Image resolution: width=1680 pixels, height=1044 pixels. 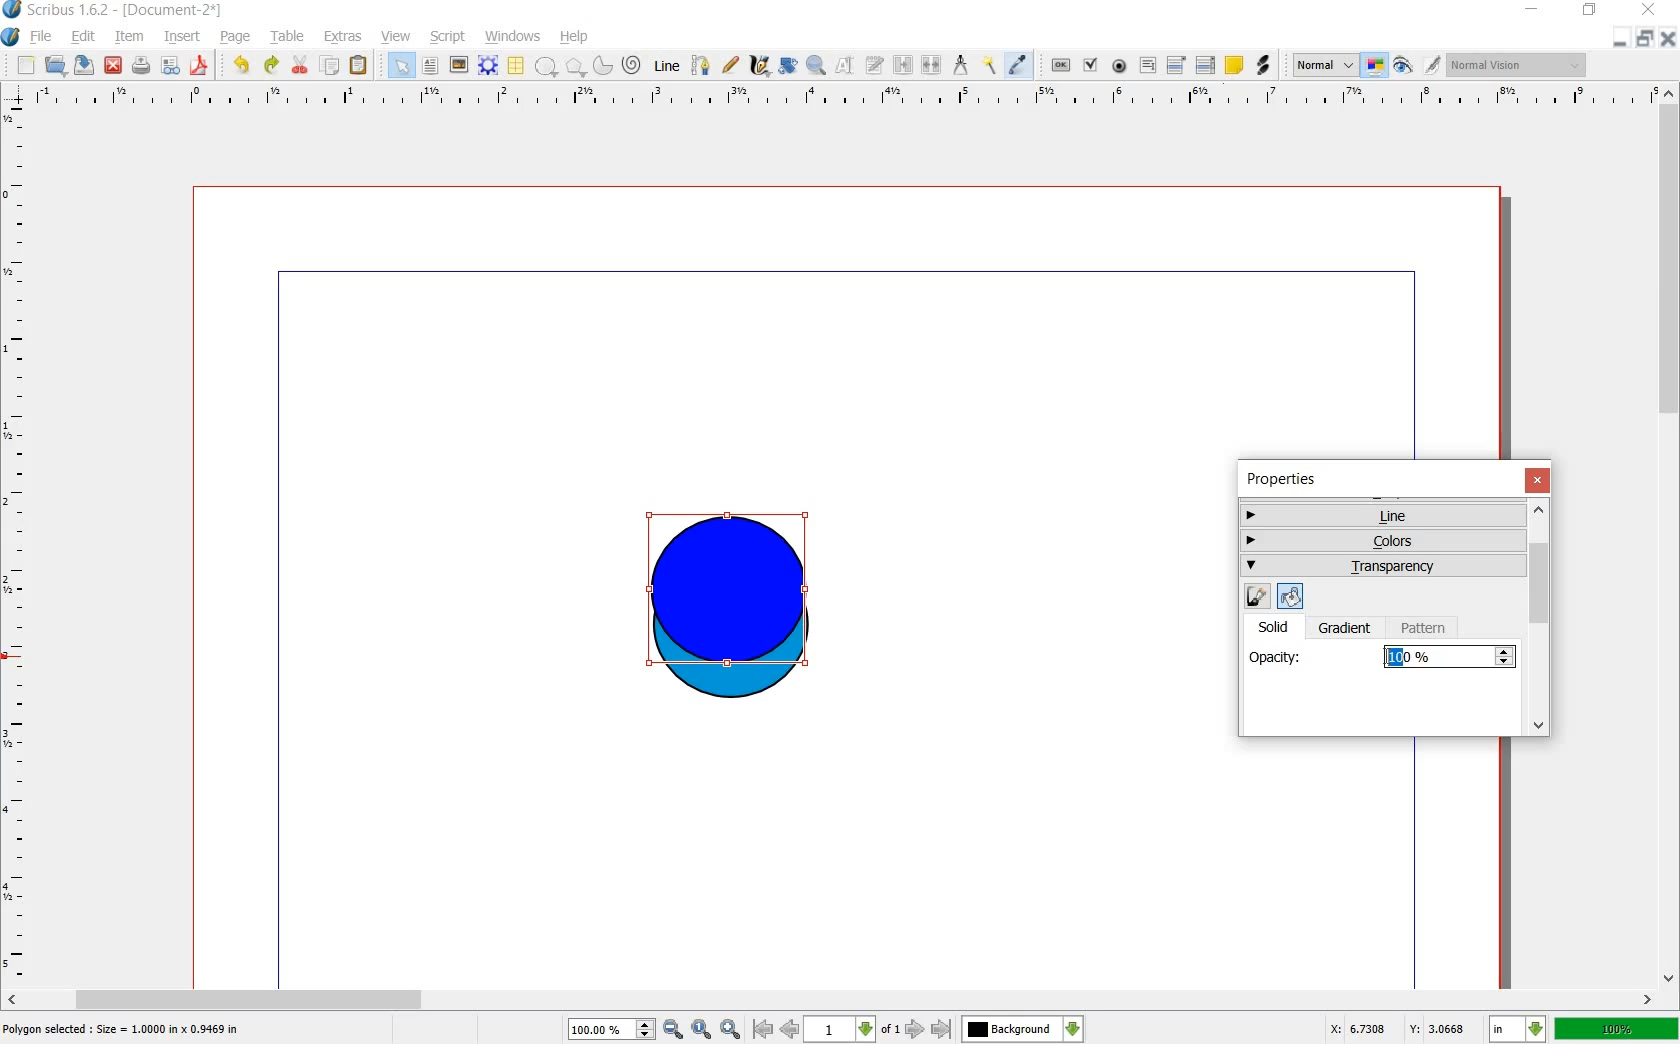 I want to click on 100%, so click(x=1618, y=1031).